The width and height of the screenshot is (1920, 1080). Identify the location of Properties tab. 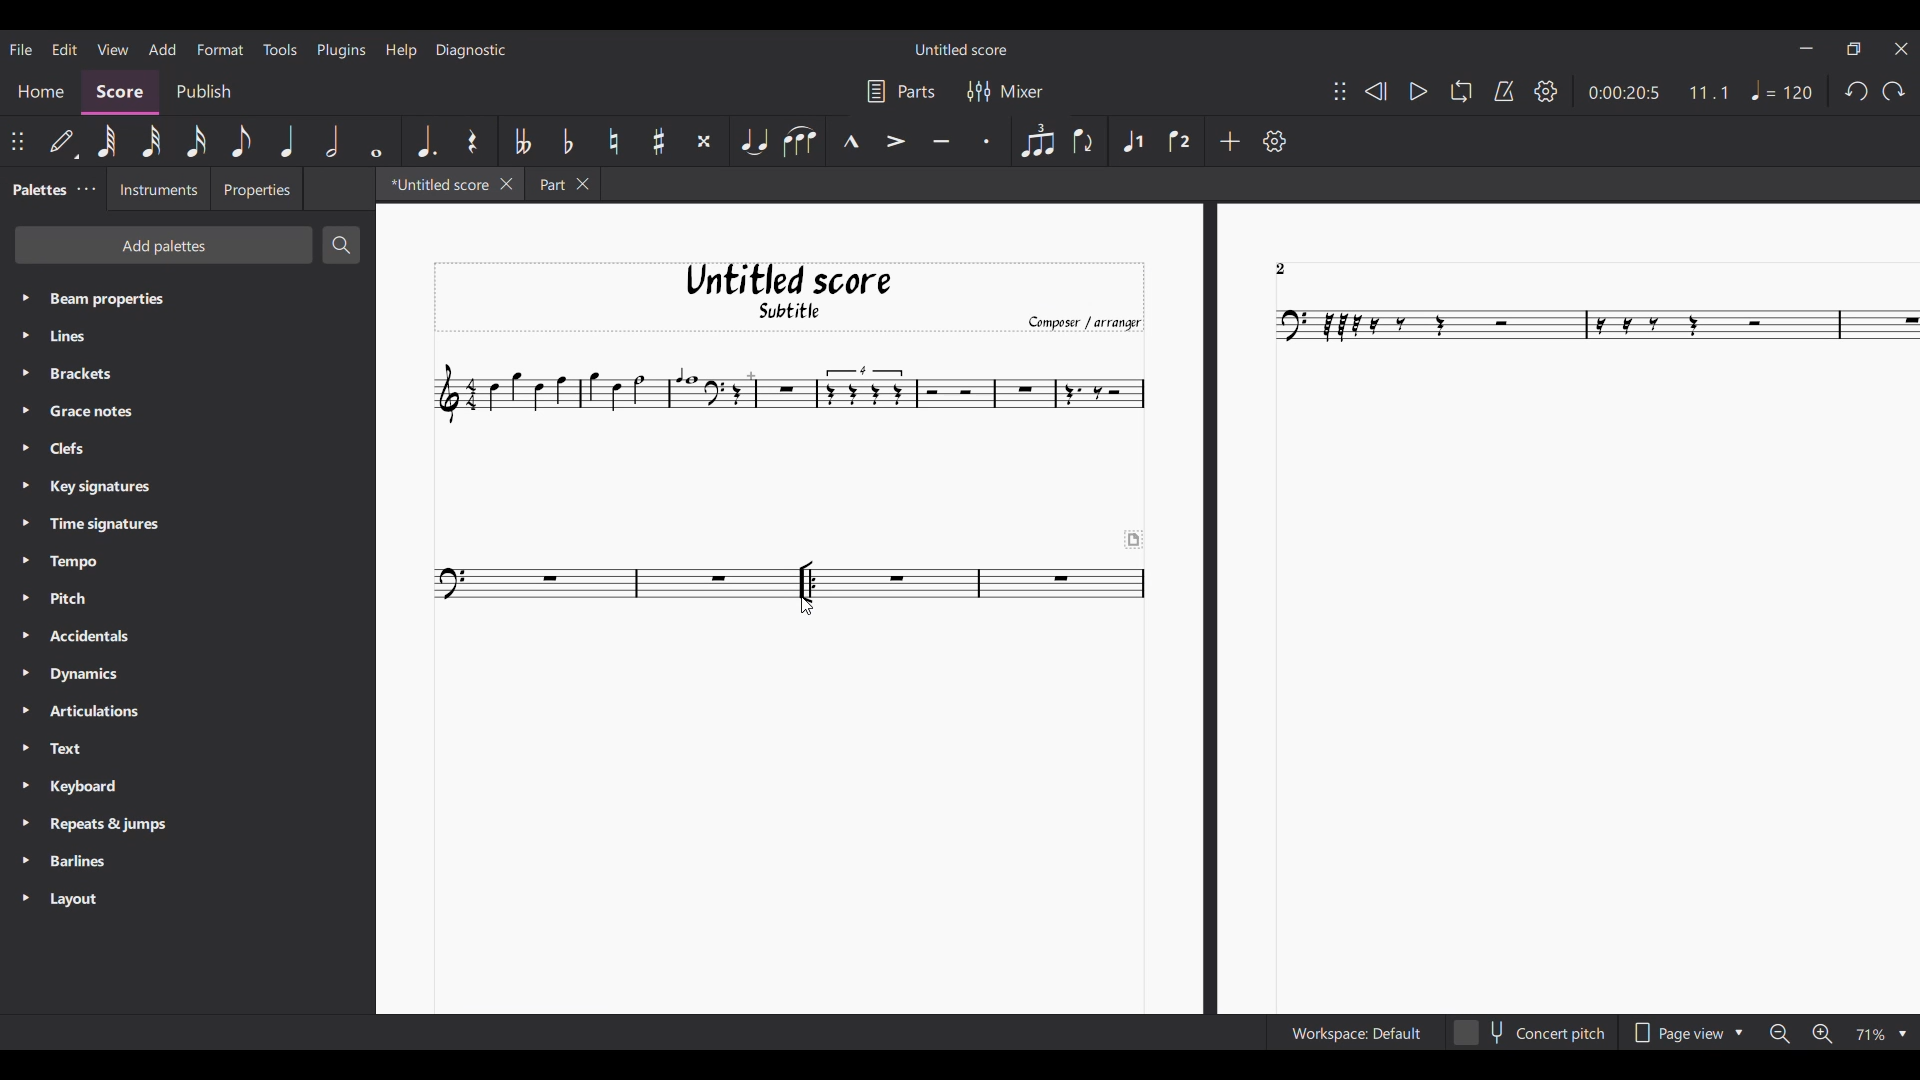
(257, 188).